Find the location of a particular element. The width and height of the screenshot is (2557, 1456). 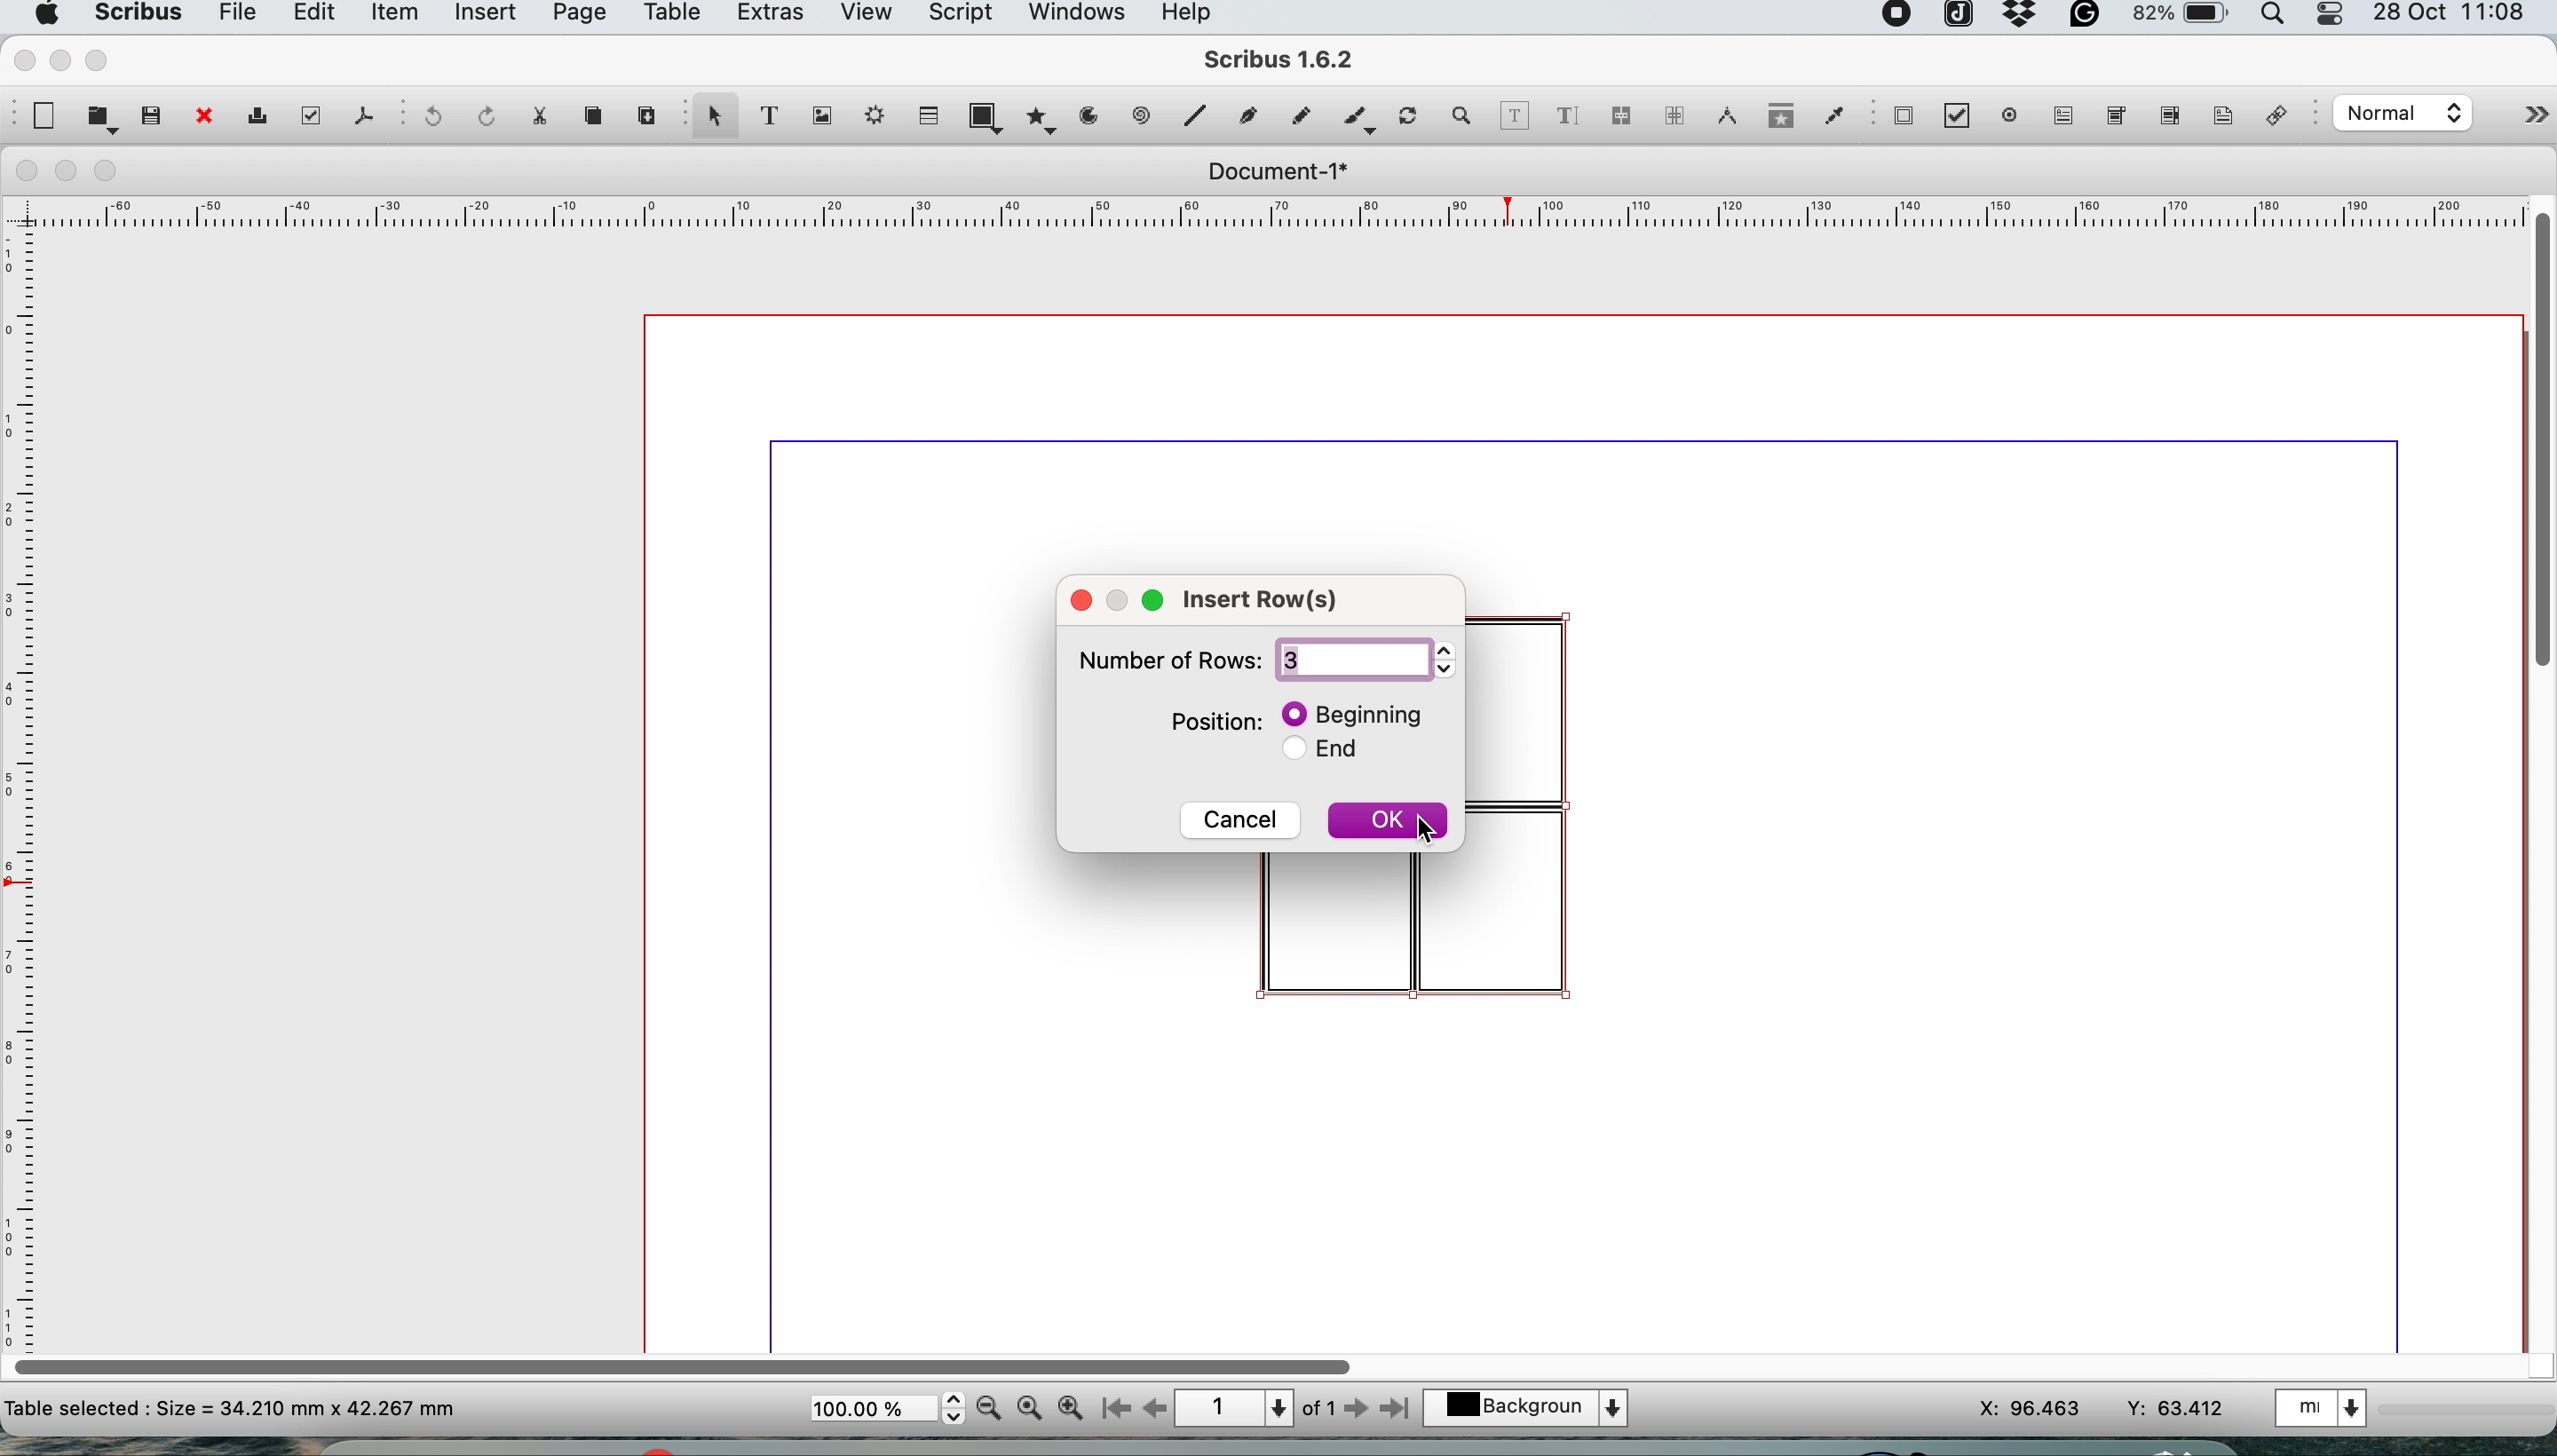

insert rows is located at coordinates (1273, 603).